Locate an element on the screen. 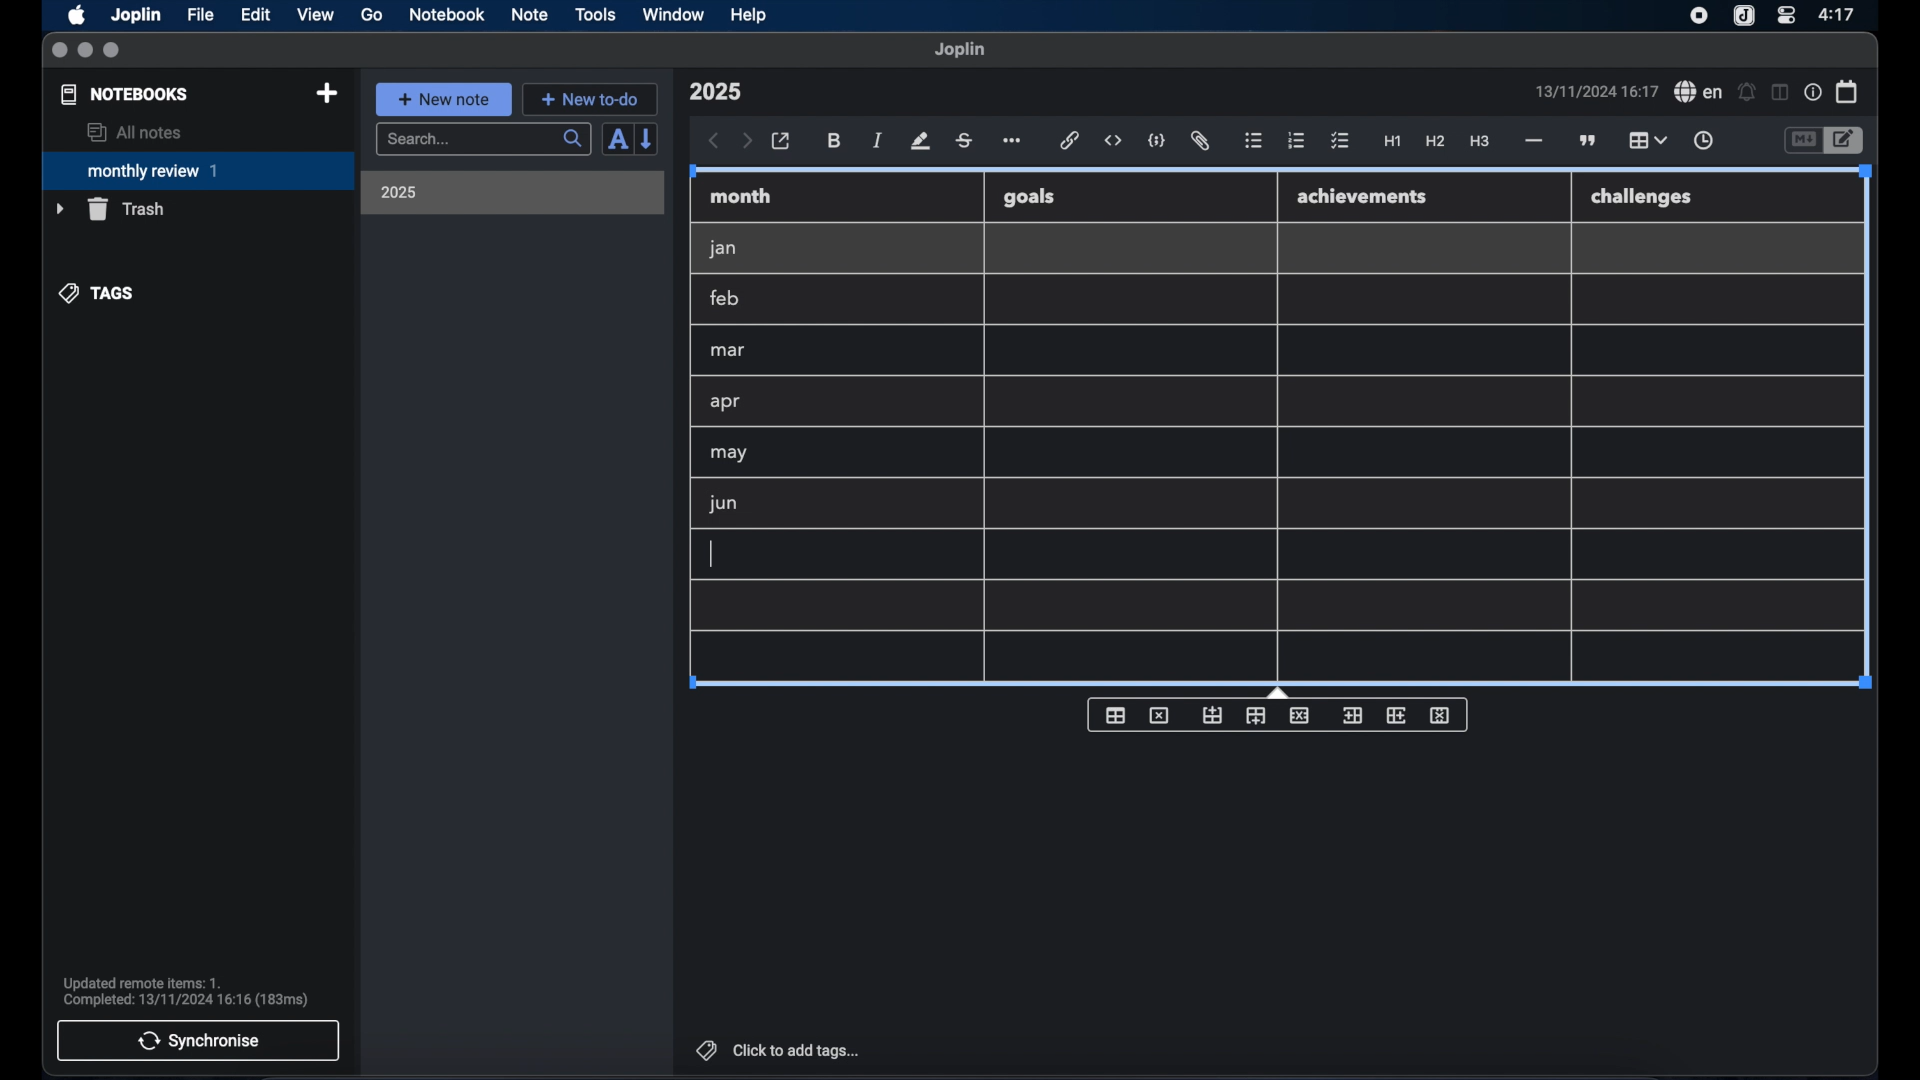 Image resolution: width=1920 pixels, height=1080 pixels. bulleted list is located at coordinates (1253, 141).